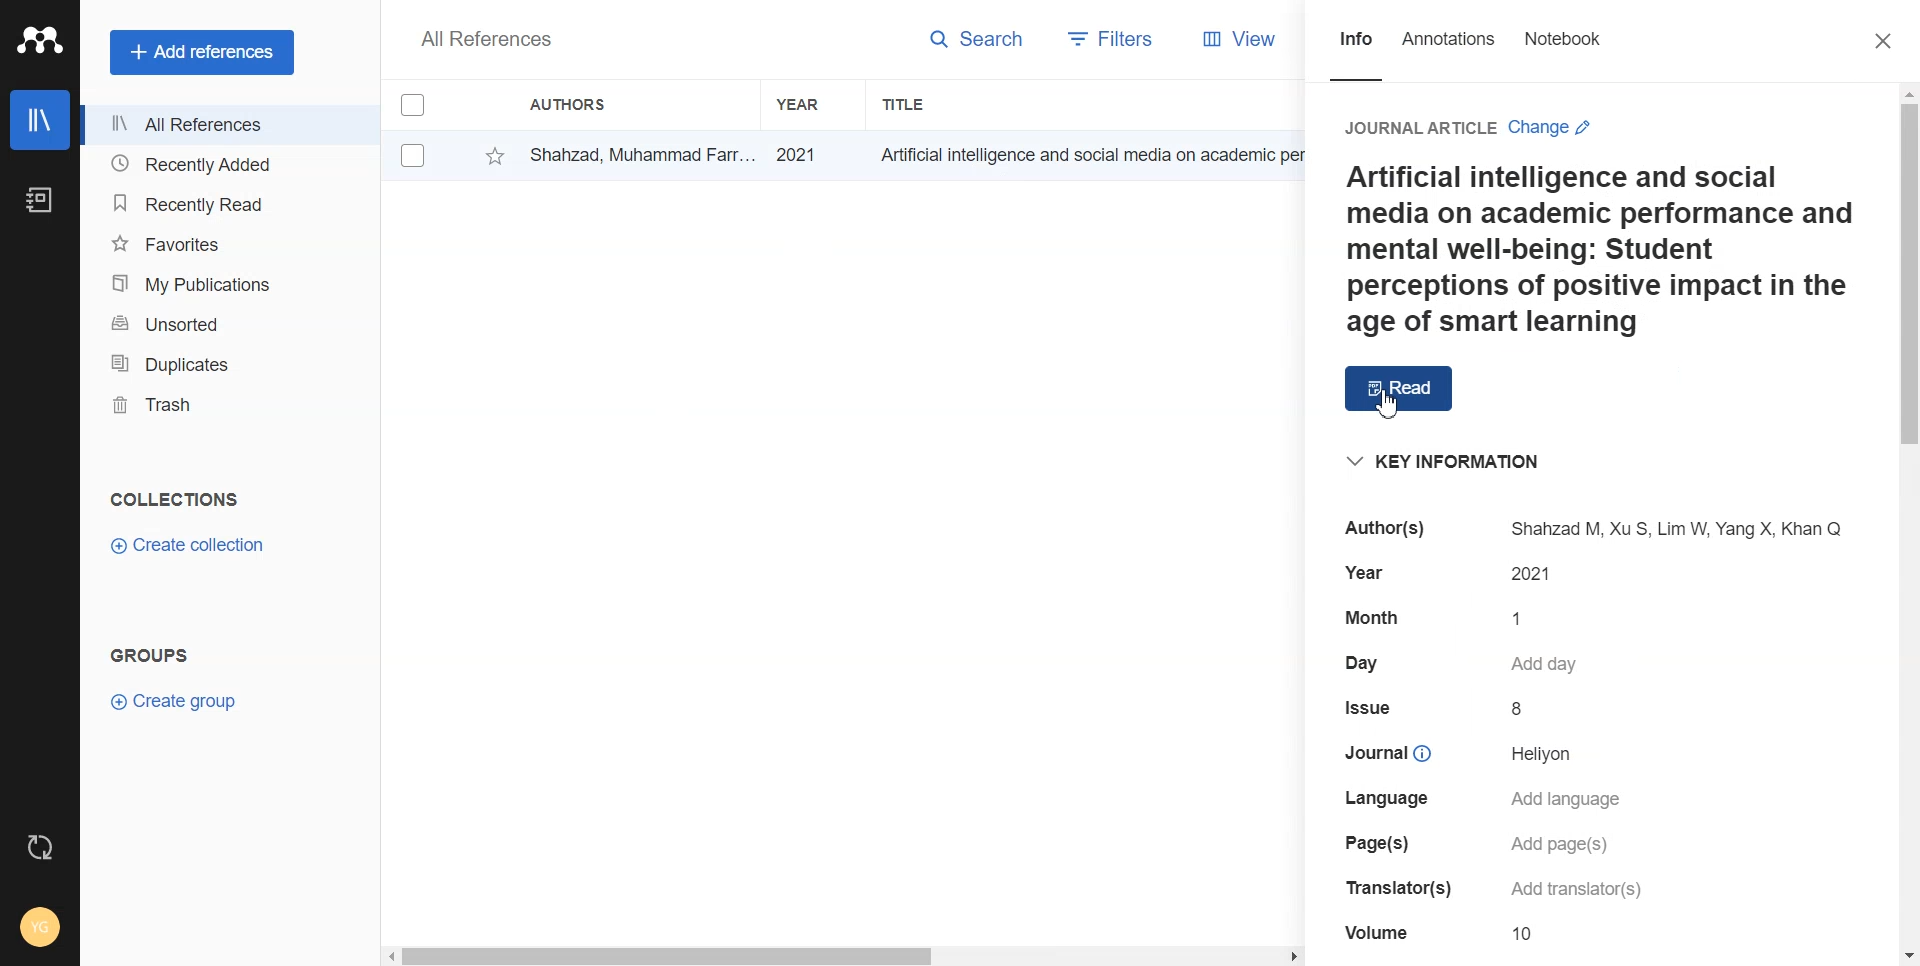 This screenshot has height=966, width=1920. I want to click on cursor, so click(1387, 407).